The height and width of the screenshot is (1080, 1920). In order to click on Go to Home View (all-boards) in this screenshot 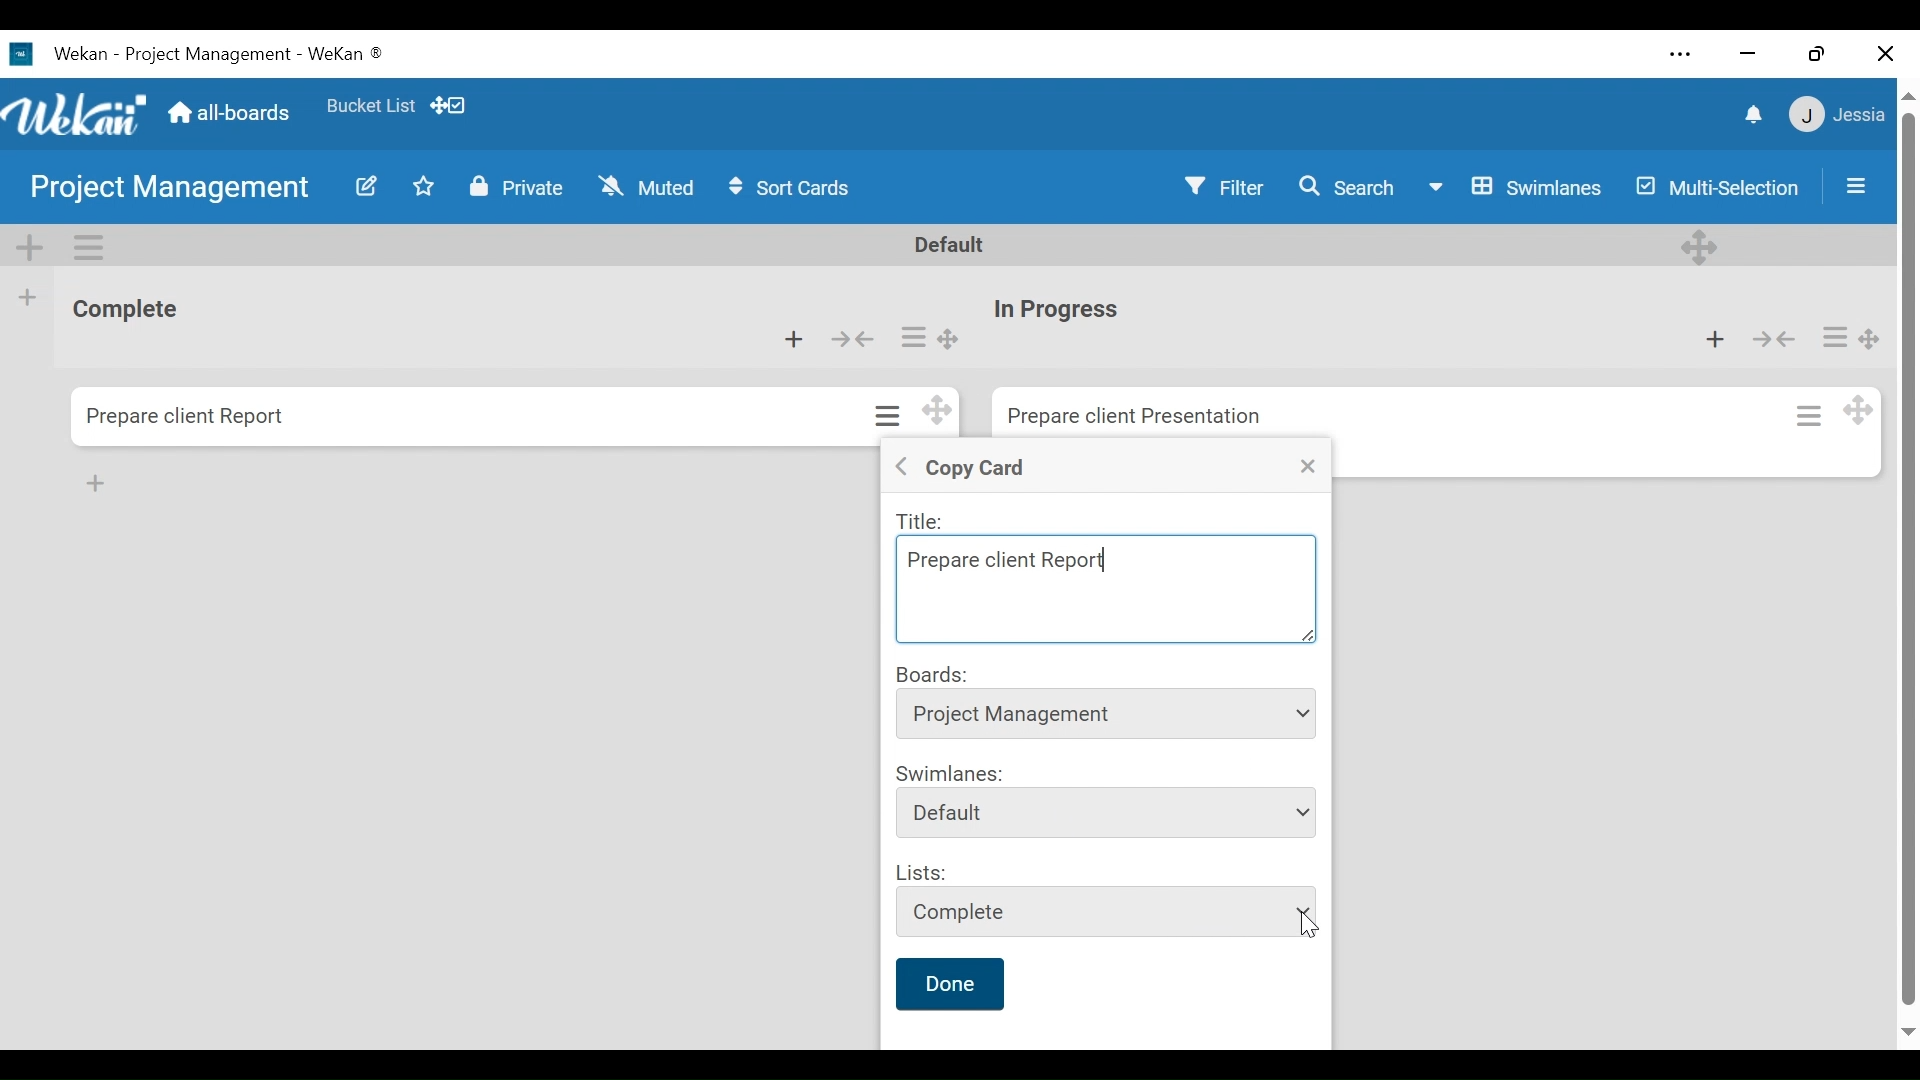, I will do `click(226, 113)`.